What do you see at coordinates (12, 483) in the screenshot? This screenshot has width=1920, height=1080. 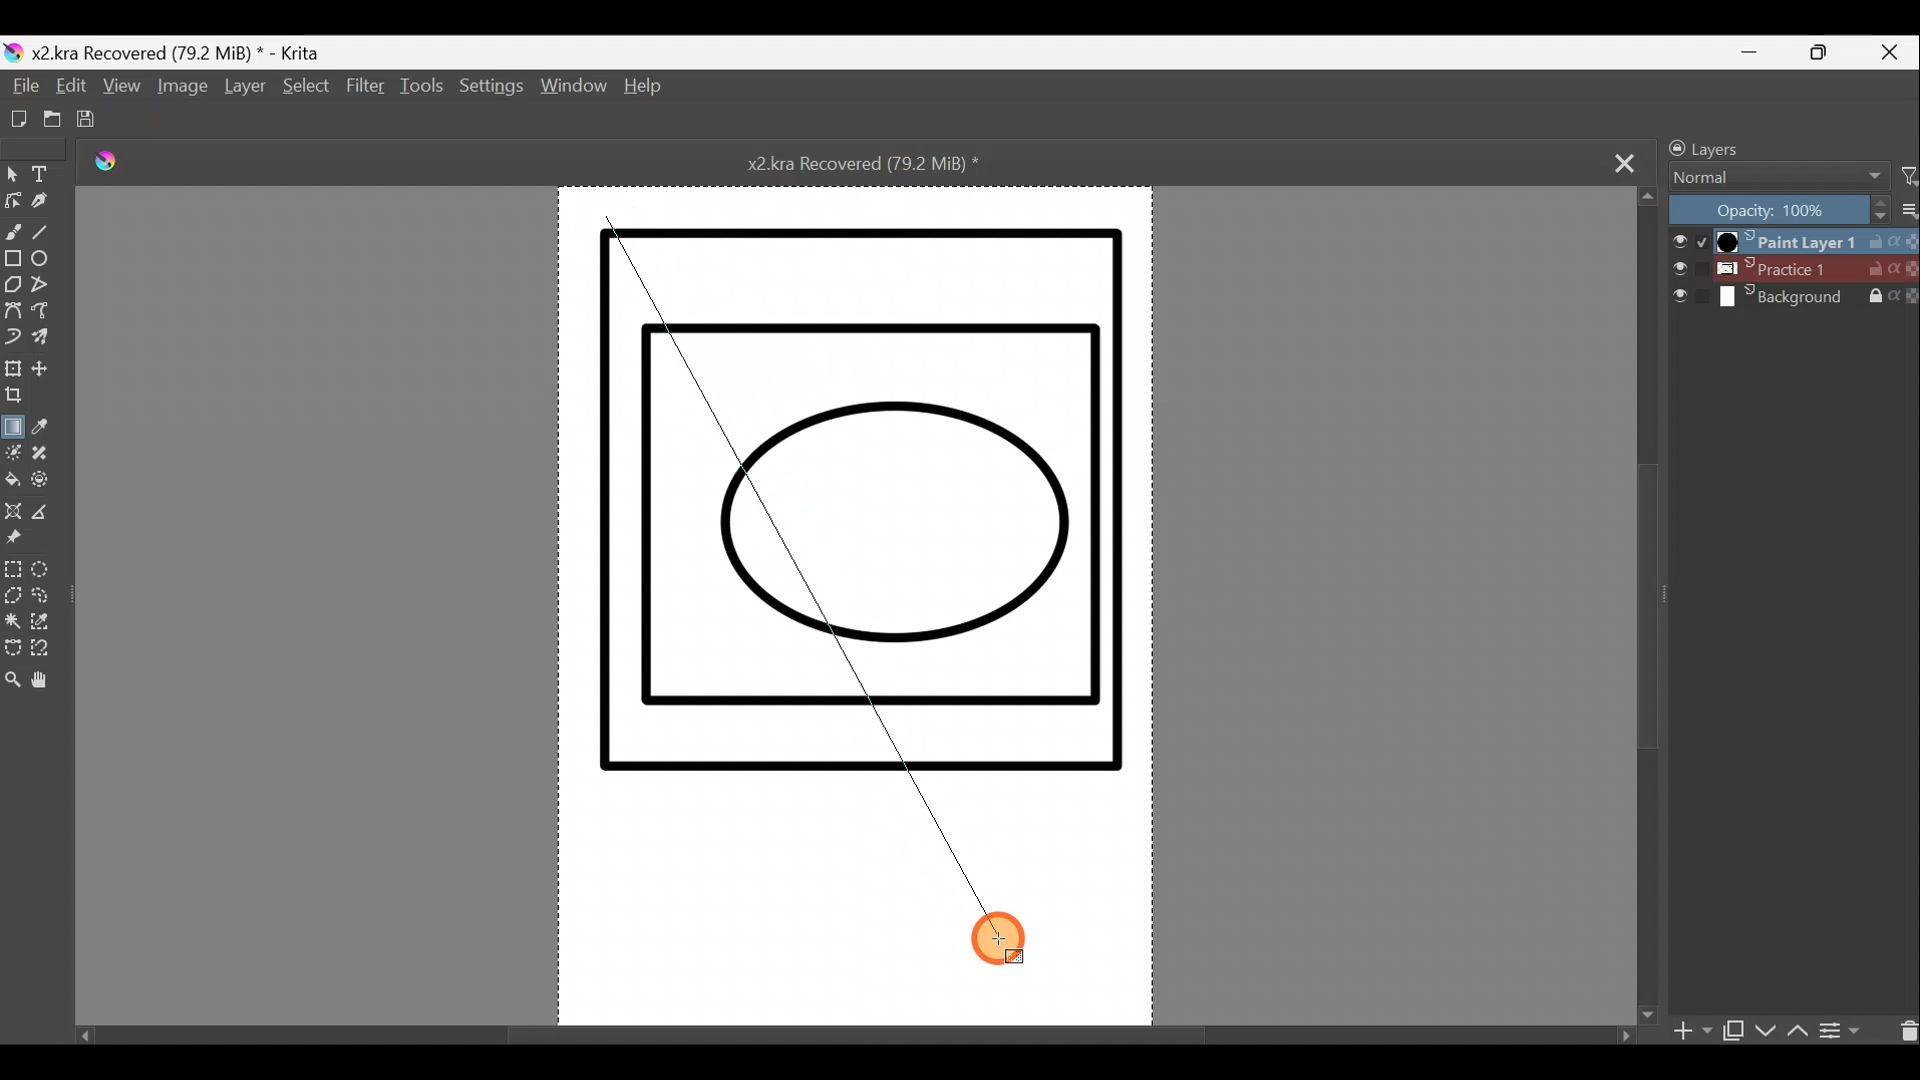 I see `Fill a contiguous area of colour with colour/fill a selection` at bounding box center [12, 483].